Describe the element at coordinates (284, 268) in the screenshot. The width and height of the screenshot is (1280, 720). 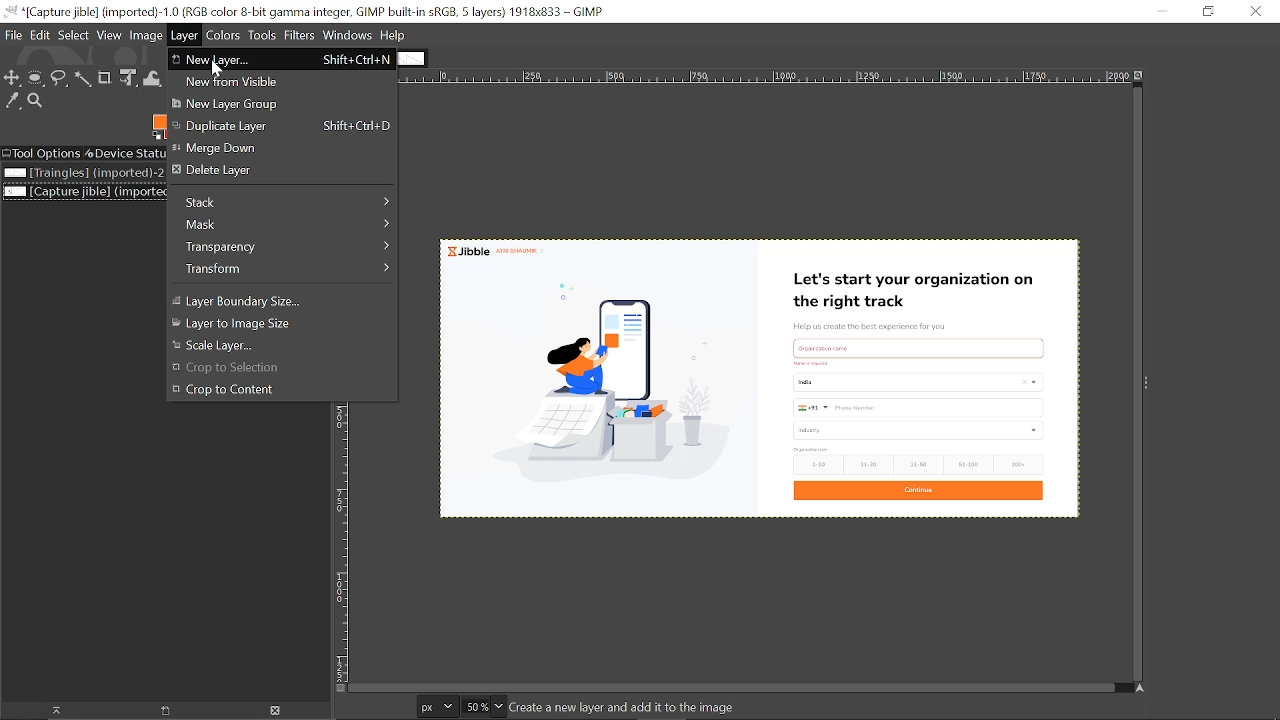
I see `Transform` at that location.